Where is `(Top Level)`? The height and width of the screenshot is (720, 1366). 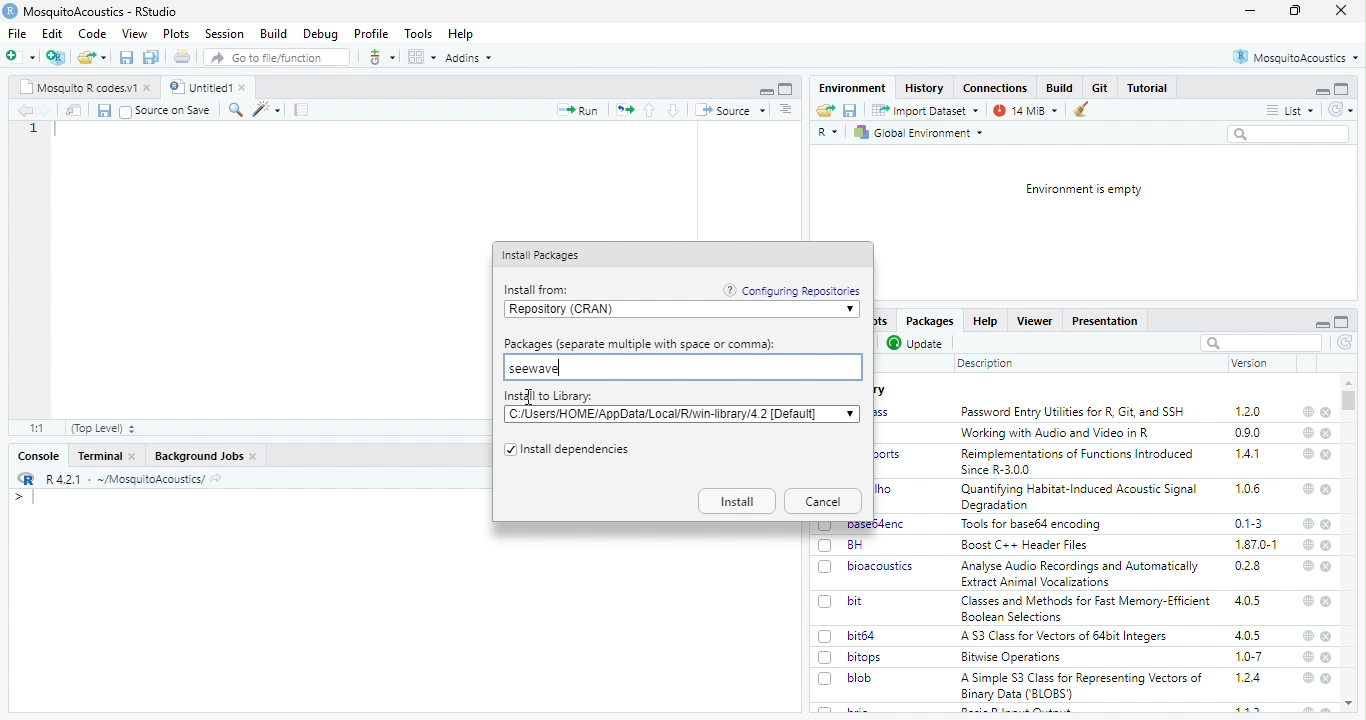 (Top Level) is located at coordinates (104, 429).